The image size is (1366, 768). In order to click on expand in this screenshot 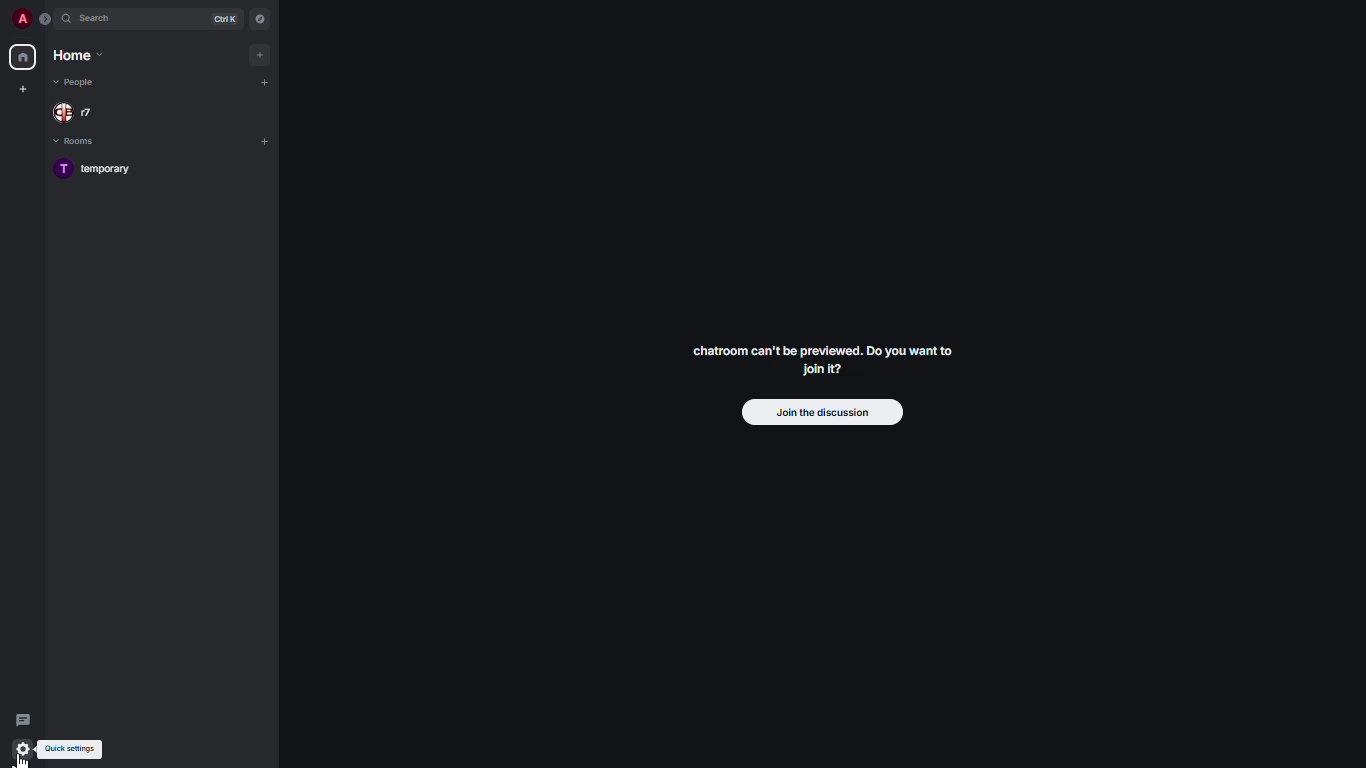, I will do `click(45, 20)`.